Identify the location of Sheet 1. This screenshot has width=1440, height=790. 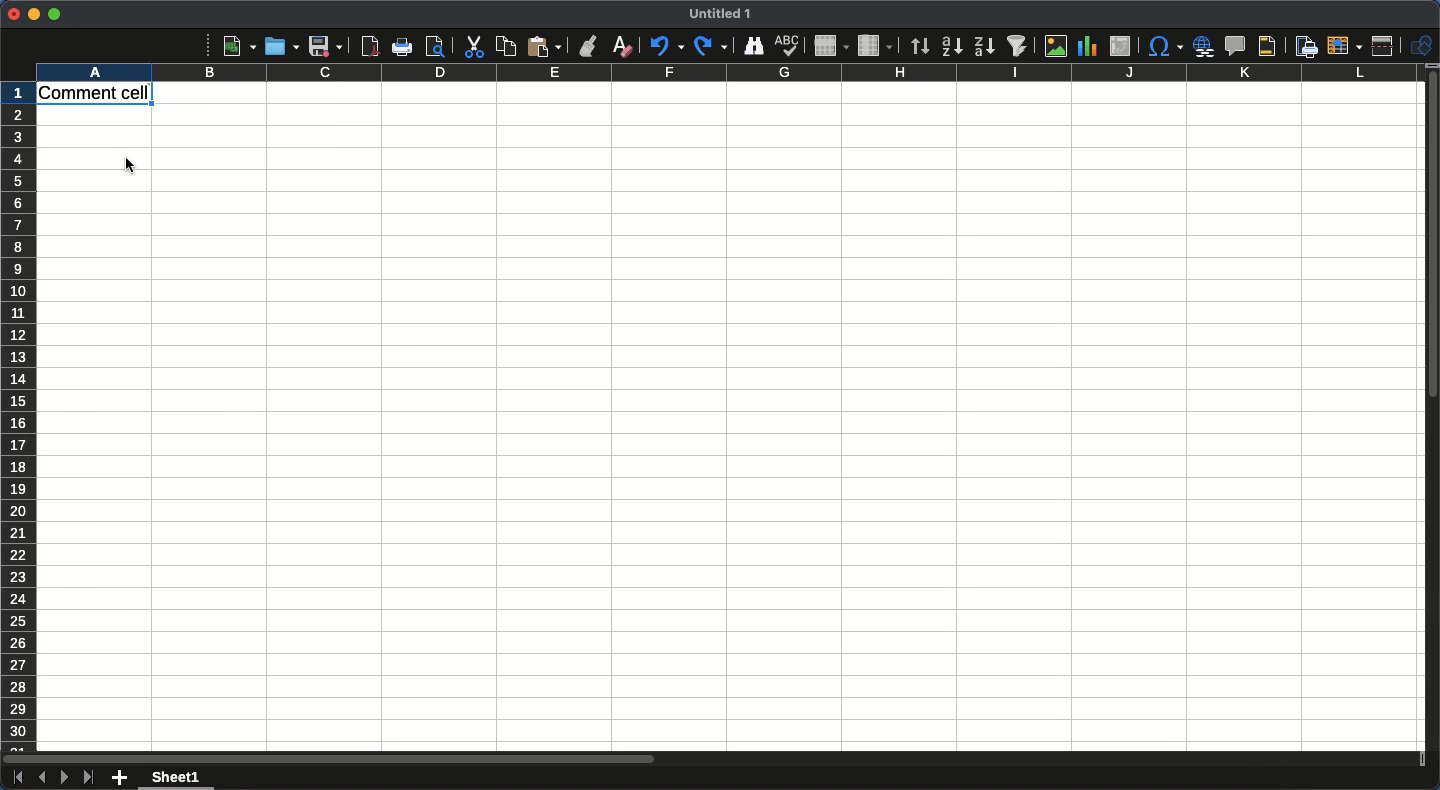
(179, 778).